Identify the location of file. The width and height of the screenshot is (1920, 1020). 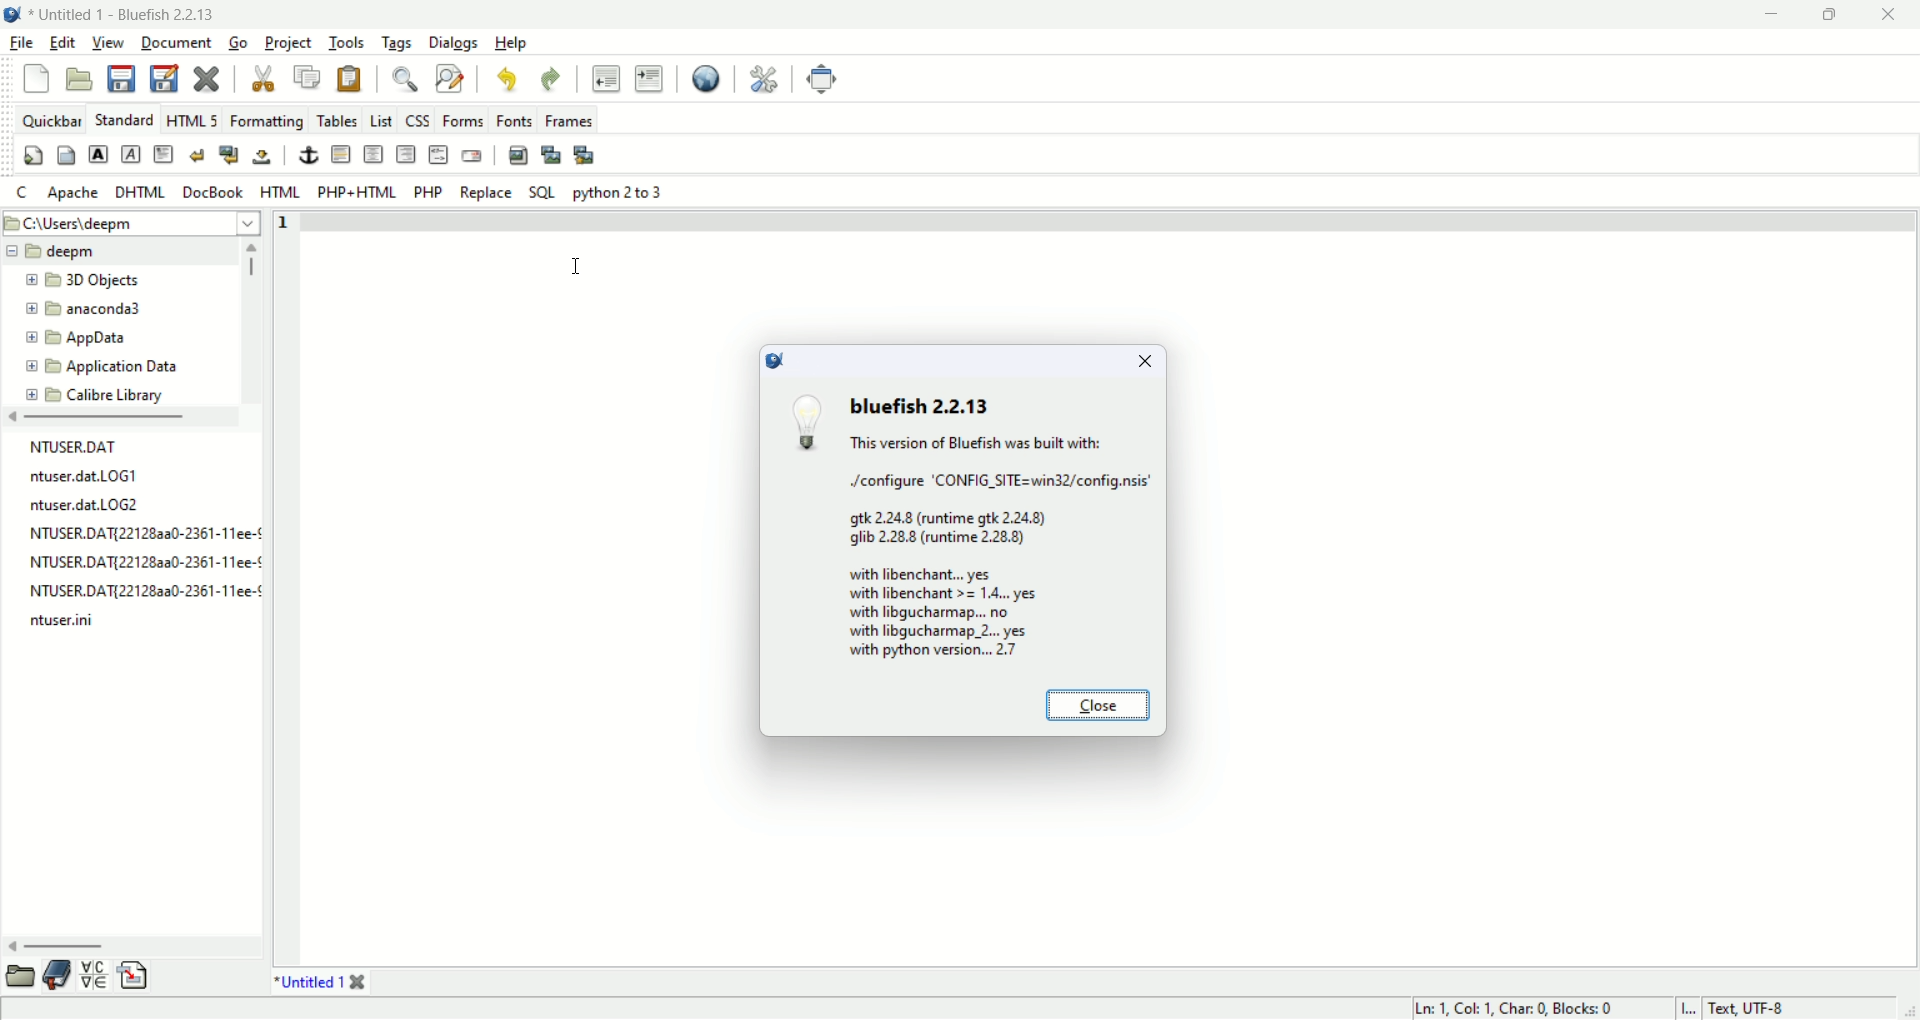
(19, 43).